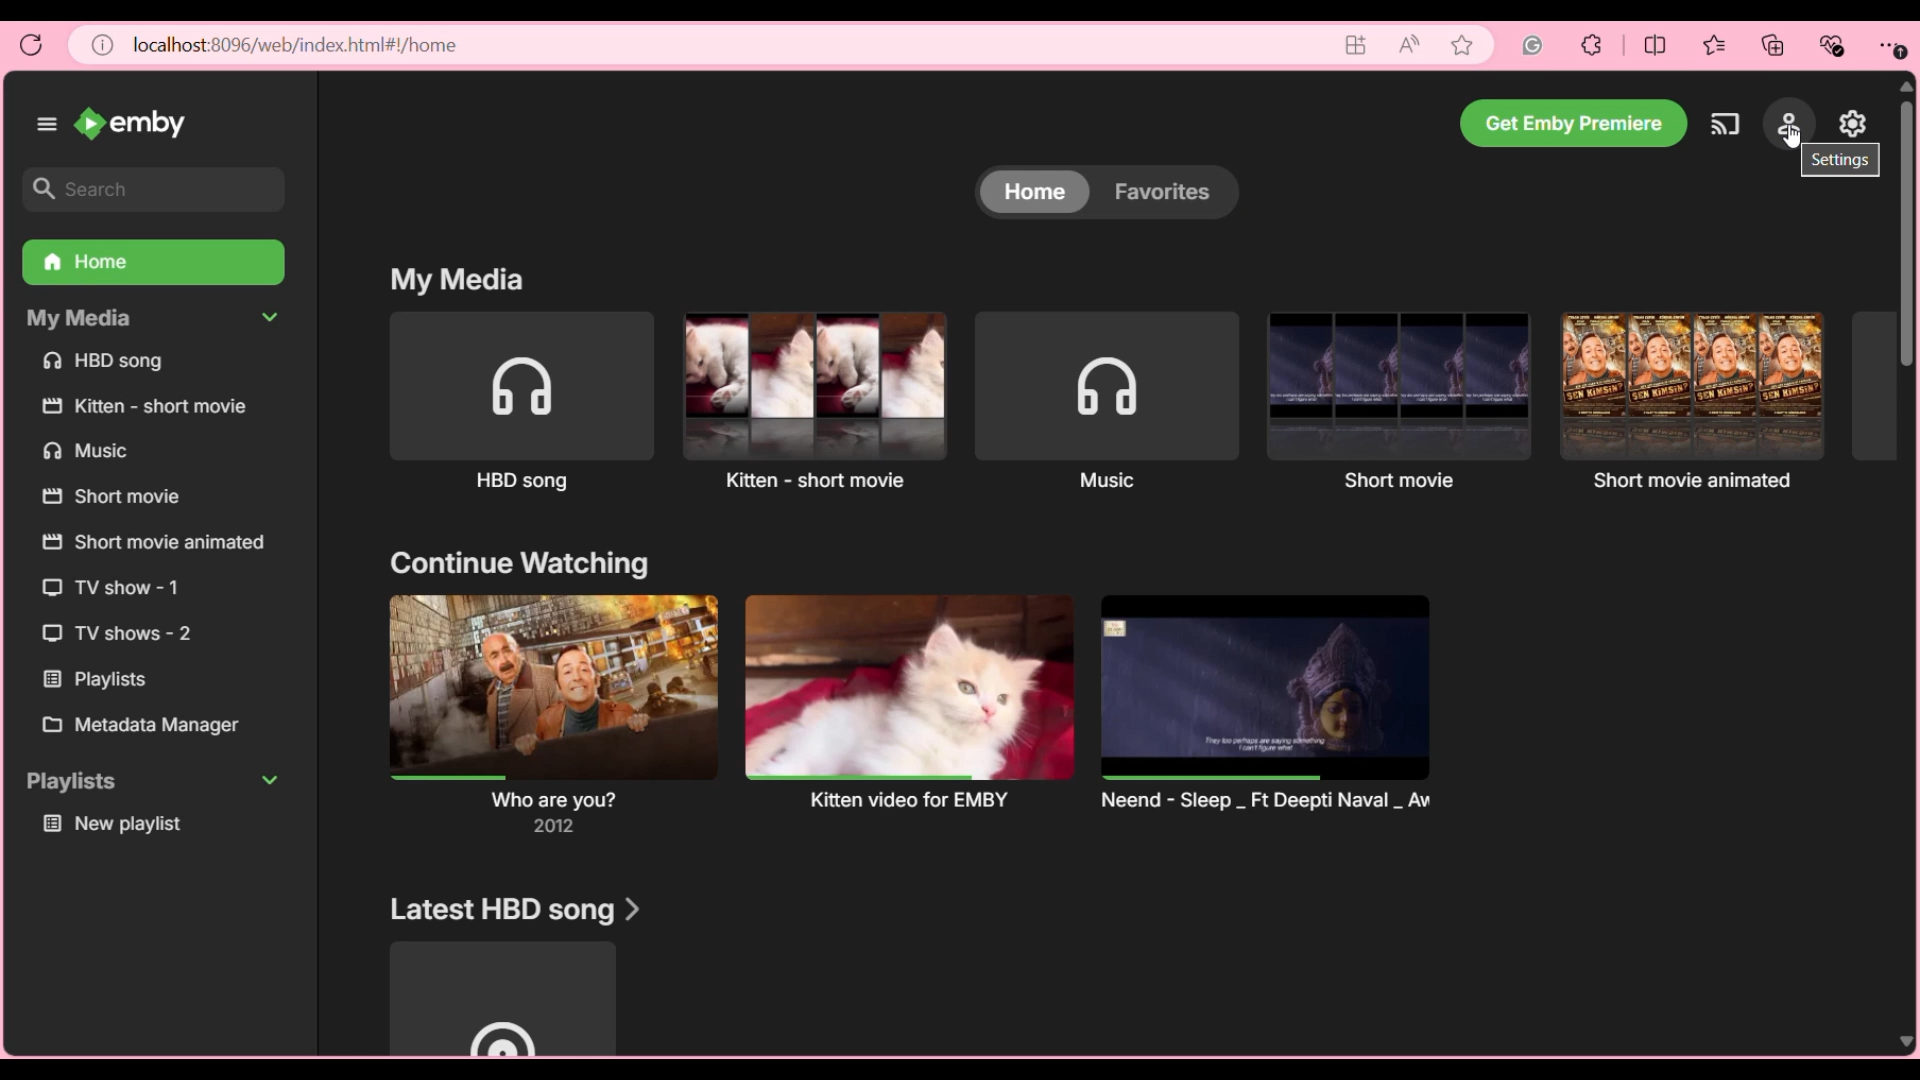 The height and width of the screenshot is (1080, 1920). I want to click on Collapse, so click(270, 779).